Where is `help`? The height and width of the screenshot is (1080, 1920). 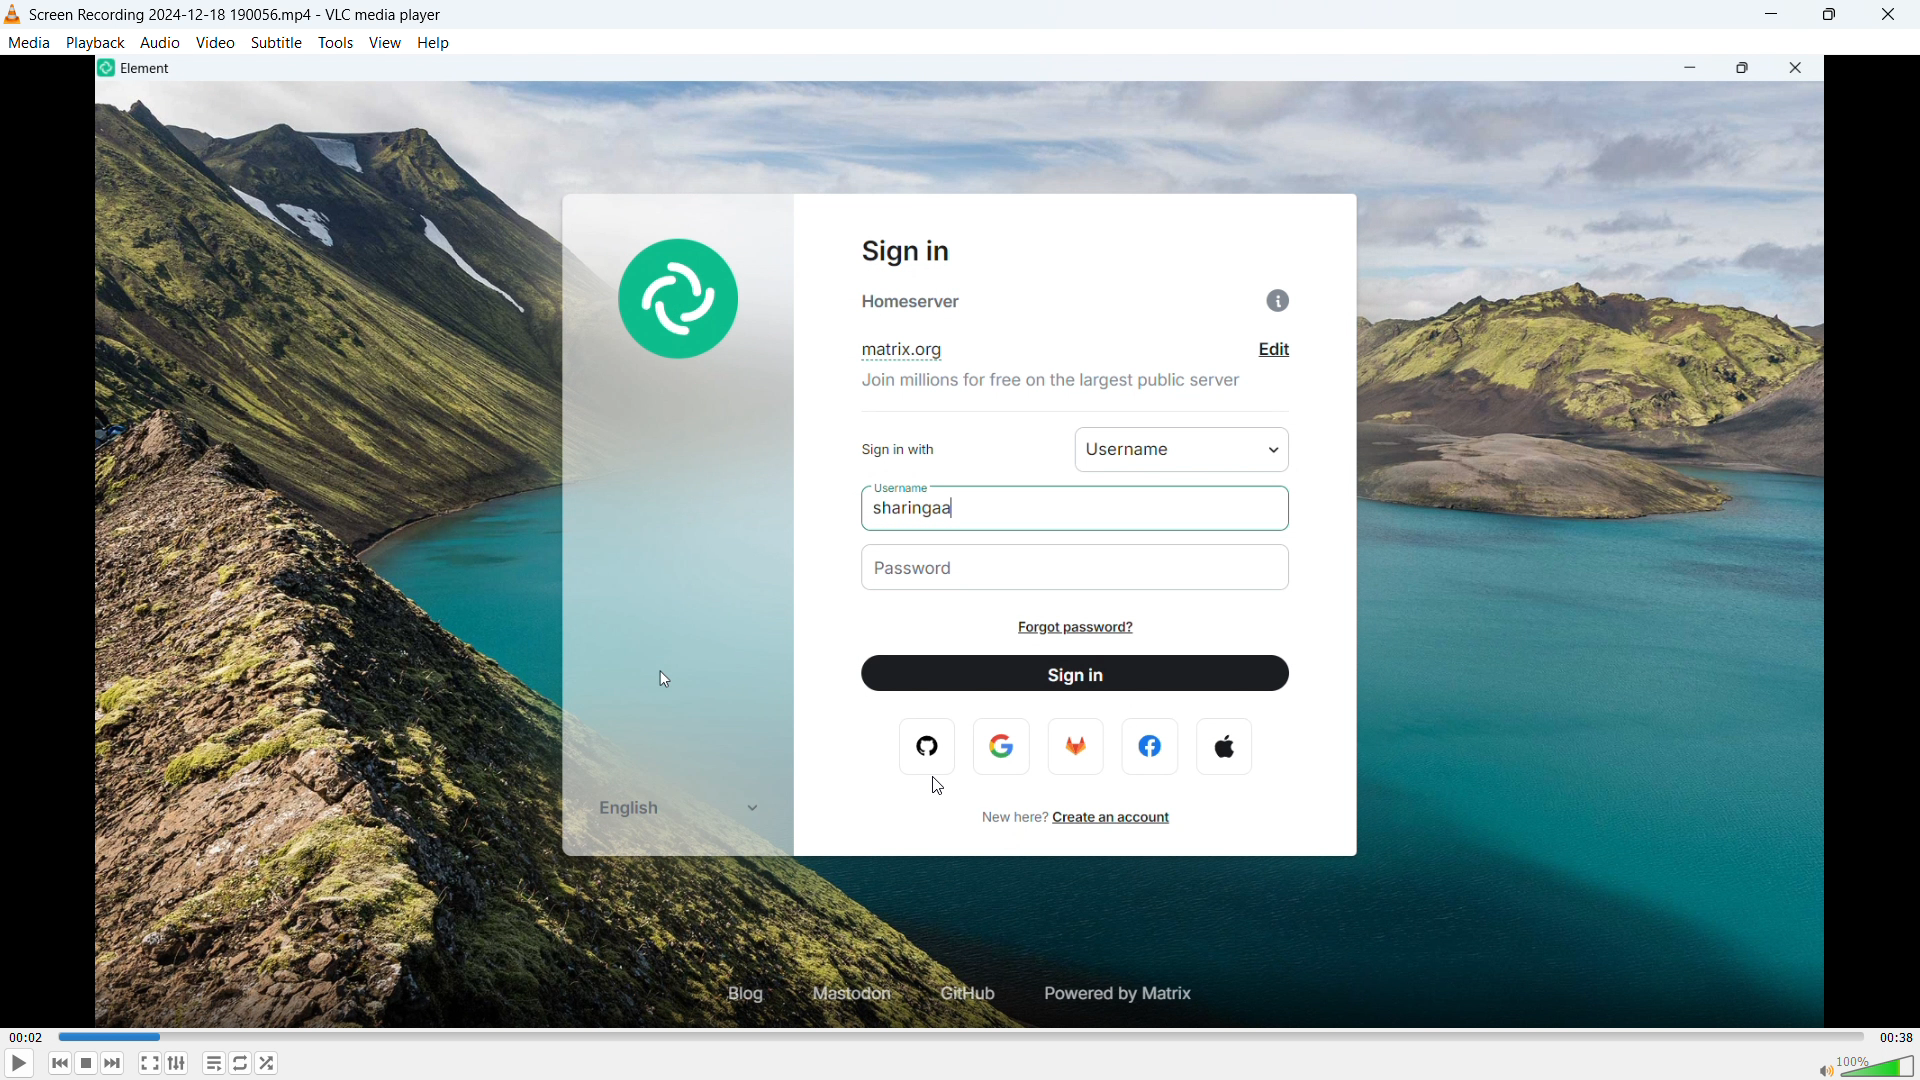
help is located at coordinates (434, 44).